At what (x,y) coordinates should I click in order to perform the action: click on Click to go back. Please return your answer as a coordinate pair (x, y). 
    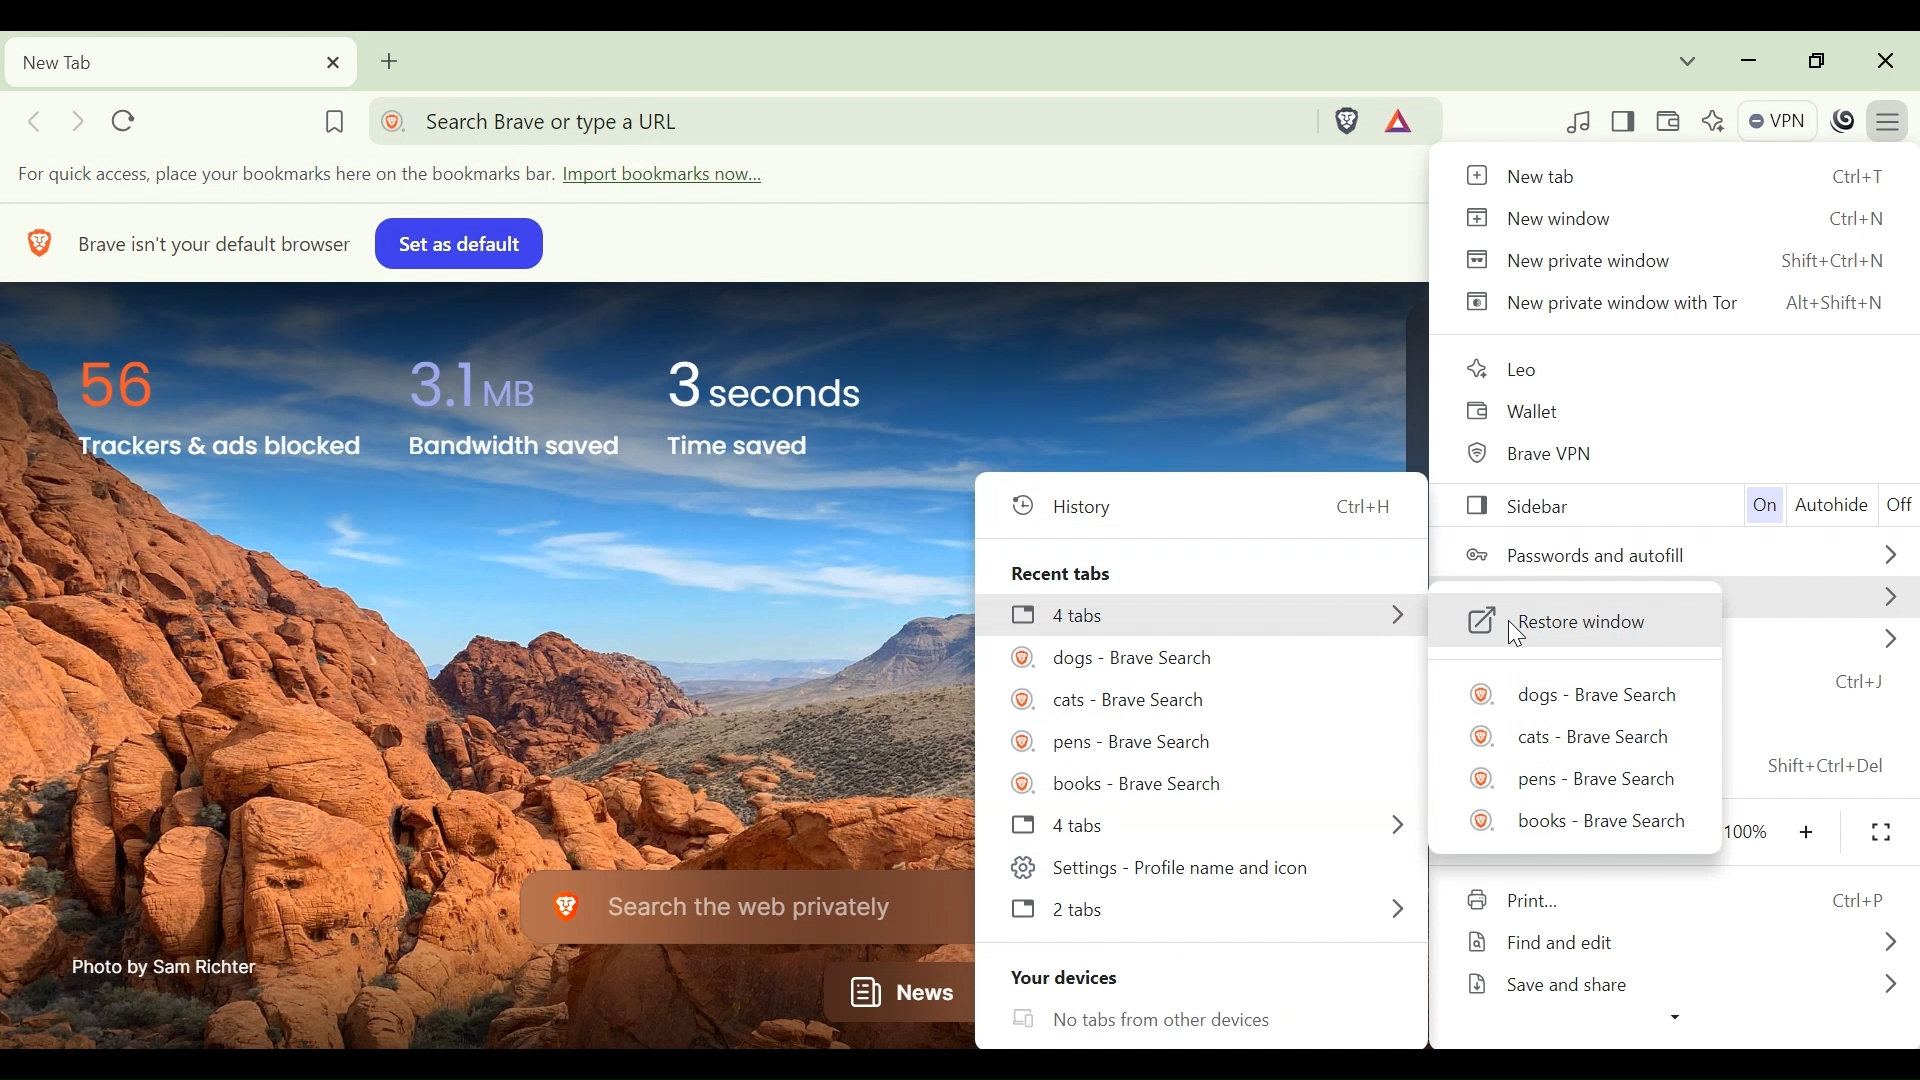
    Looking at the image, I should click on (33, 120).